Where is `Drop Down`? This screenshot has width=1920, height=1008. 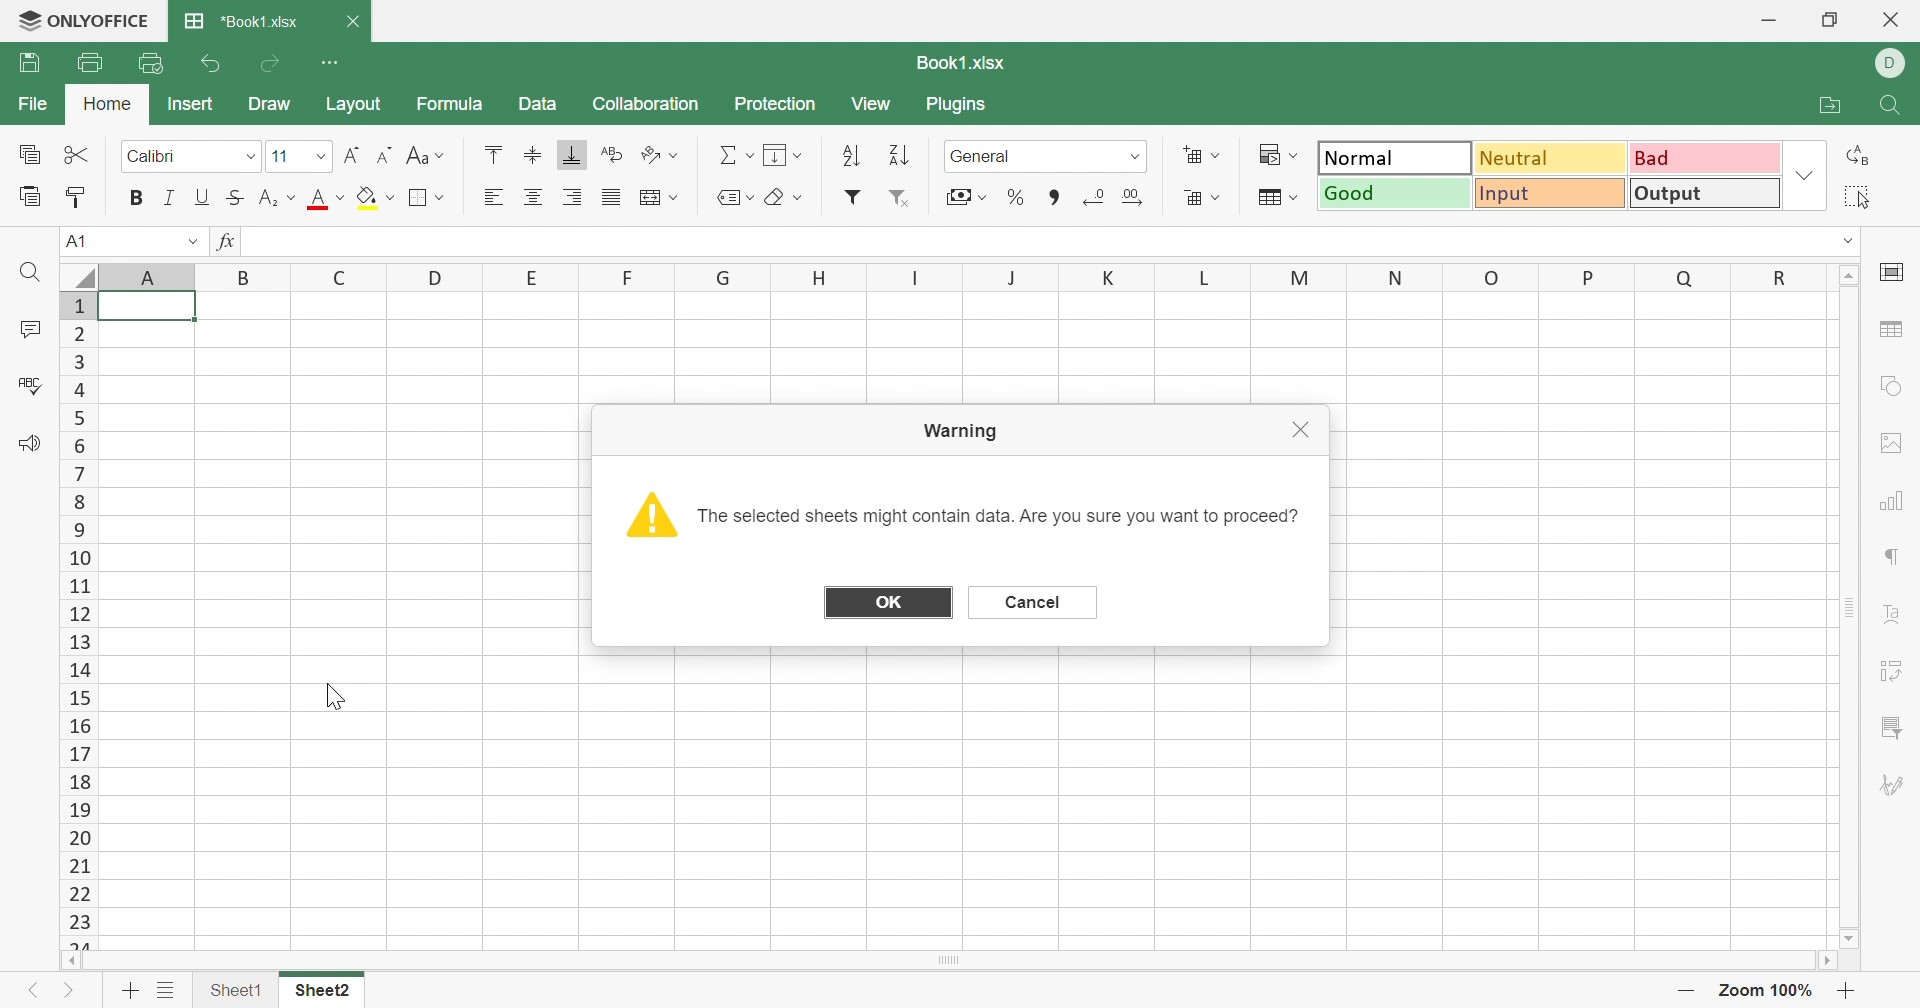 Drop Down is located at coordinates (191, 240).